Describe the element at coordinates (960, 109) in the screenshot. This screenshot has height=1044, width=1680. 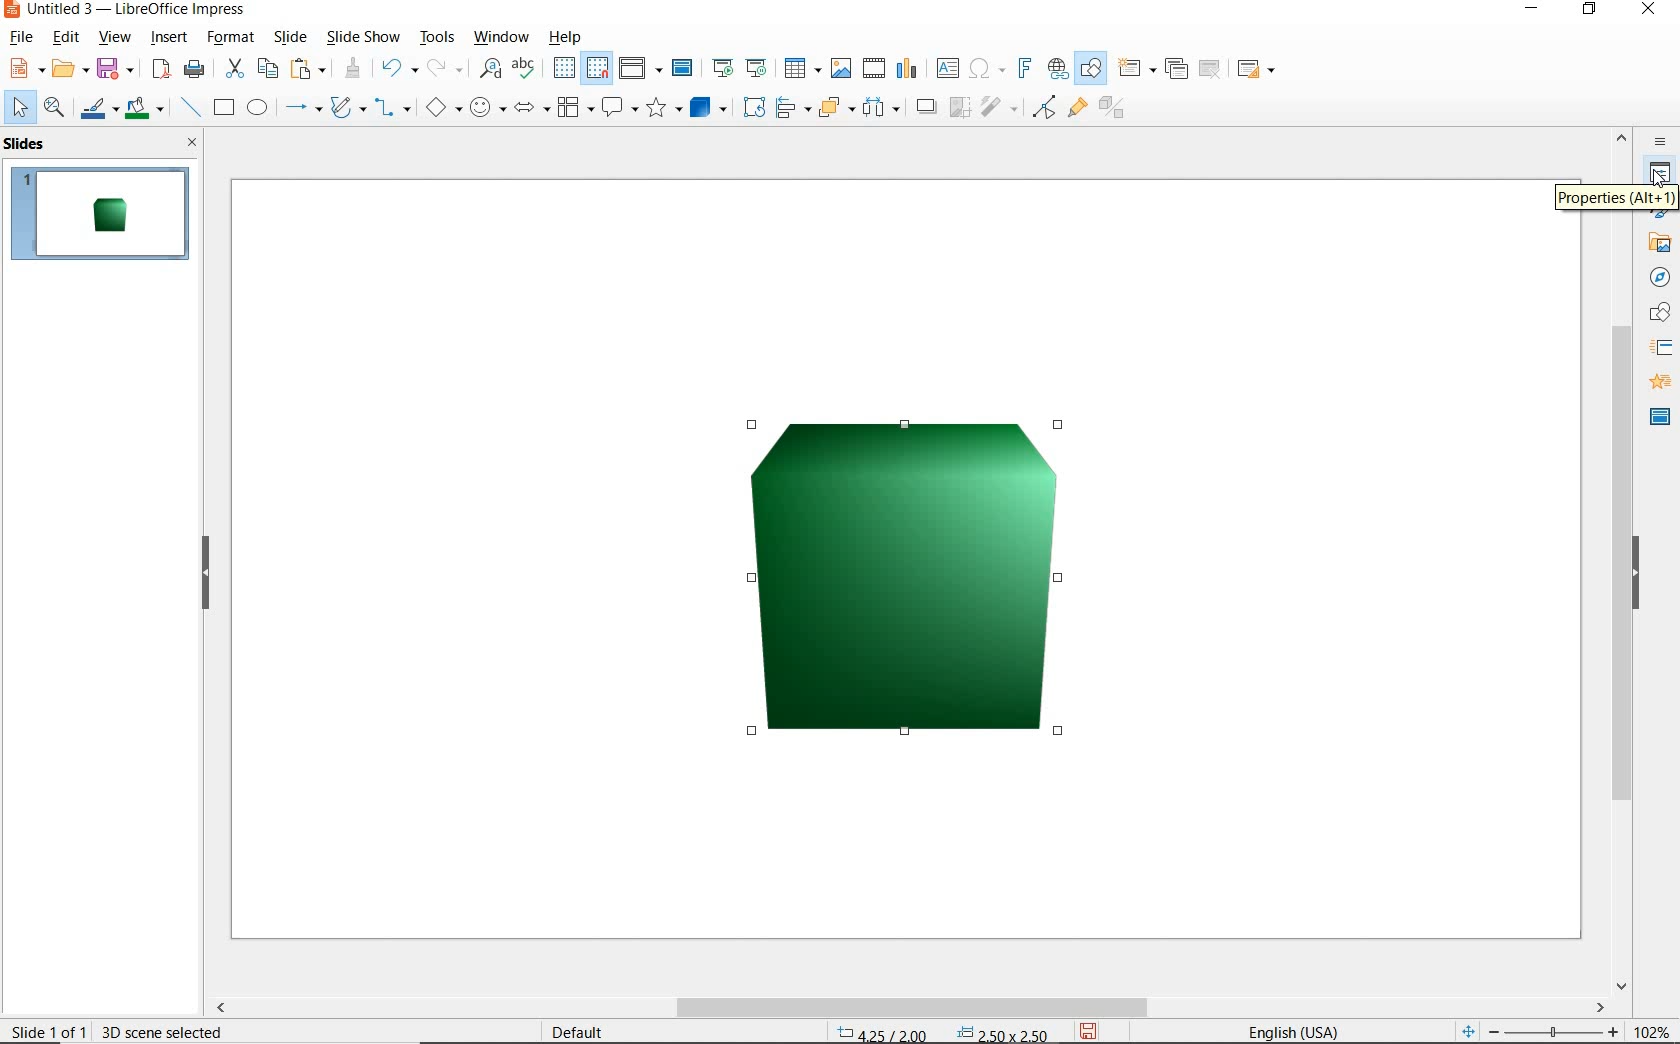
I see `CROP IMAGE` at that location.